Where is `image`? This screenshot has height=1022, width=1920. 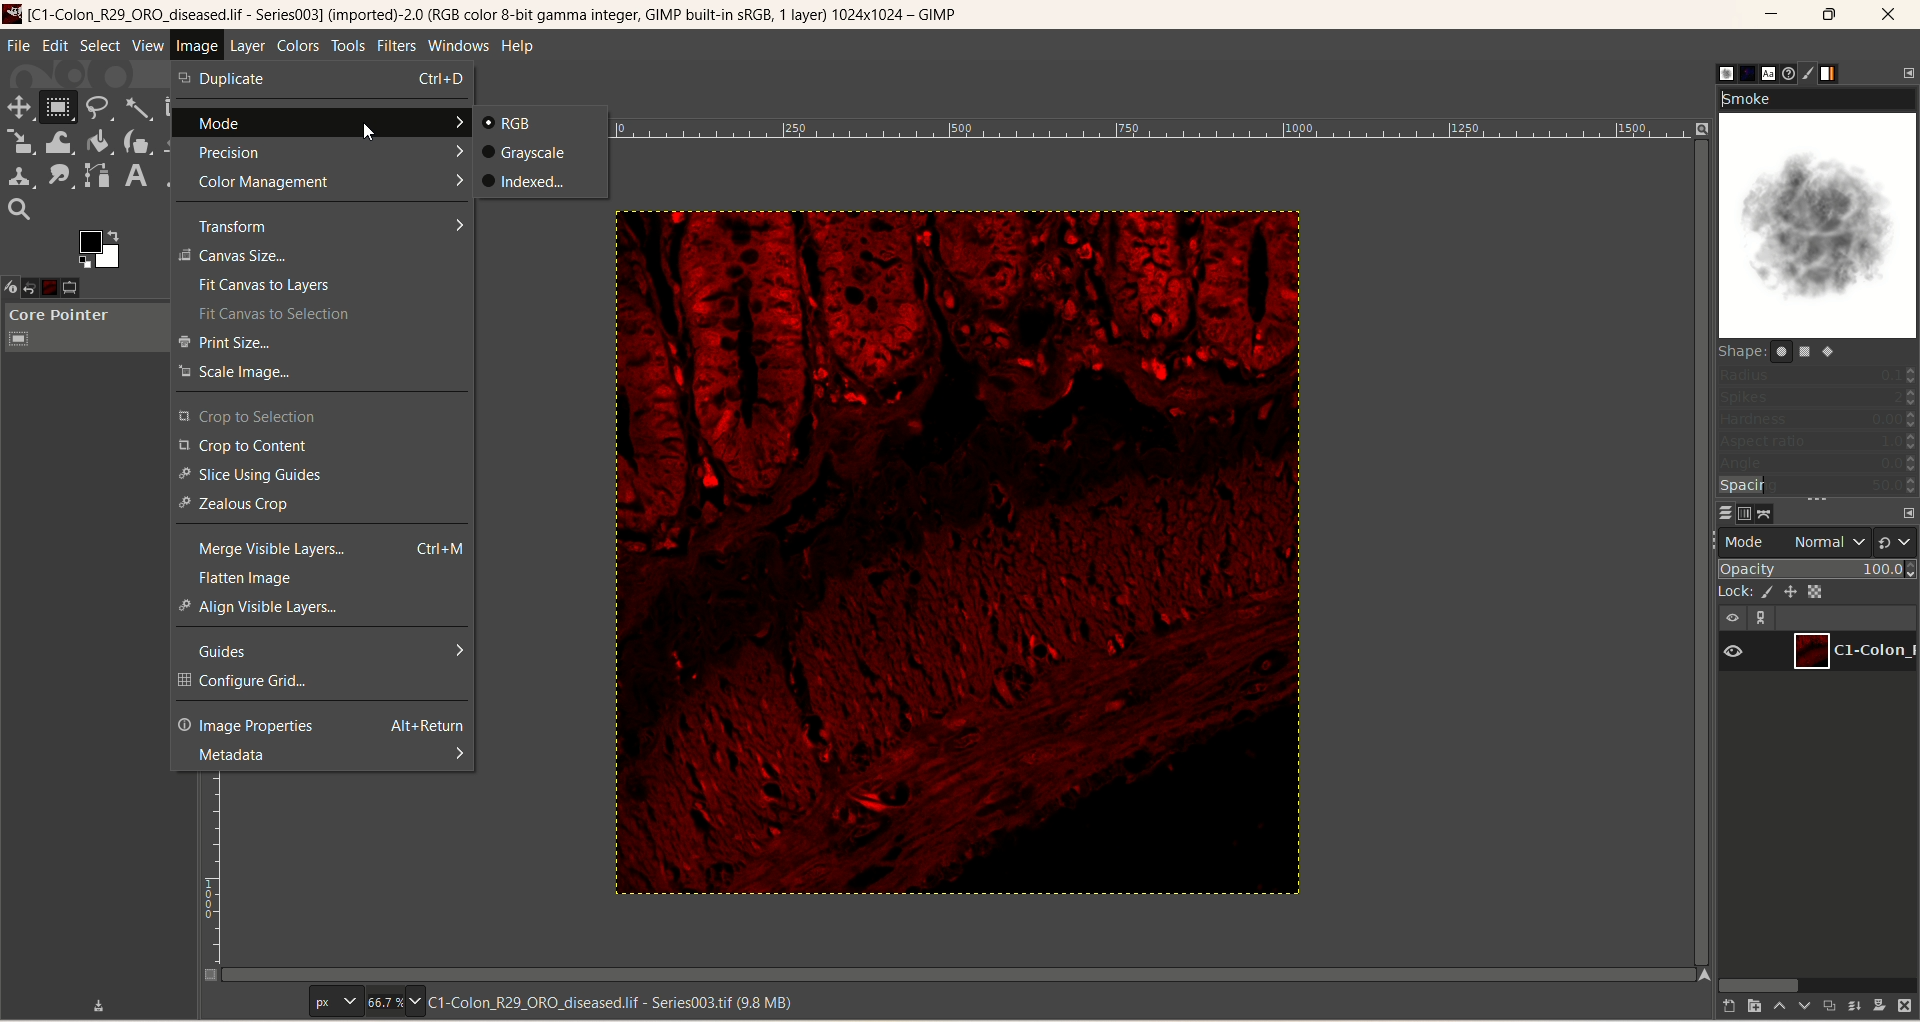 image is located at coordinates (196, 45).